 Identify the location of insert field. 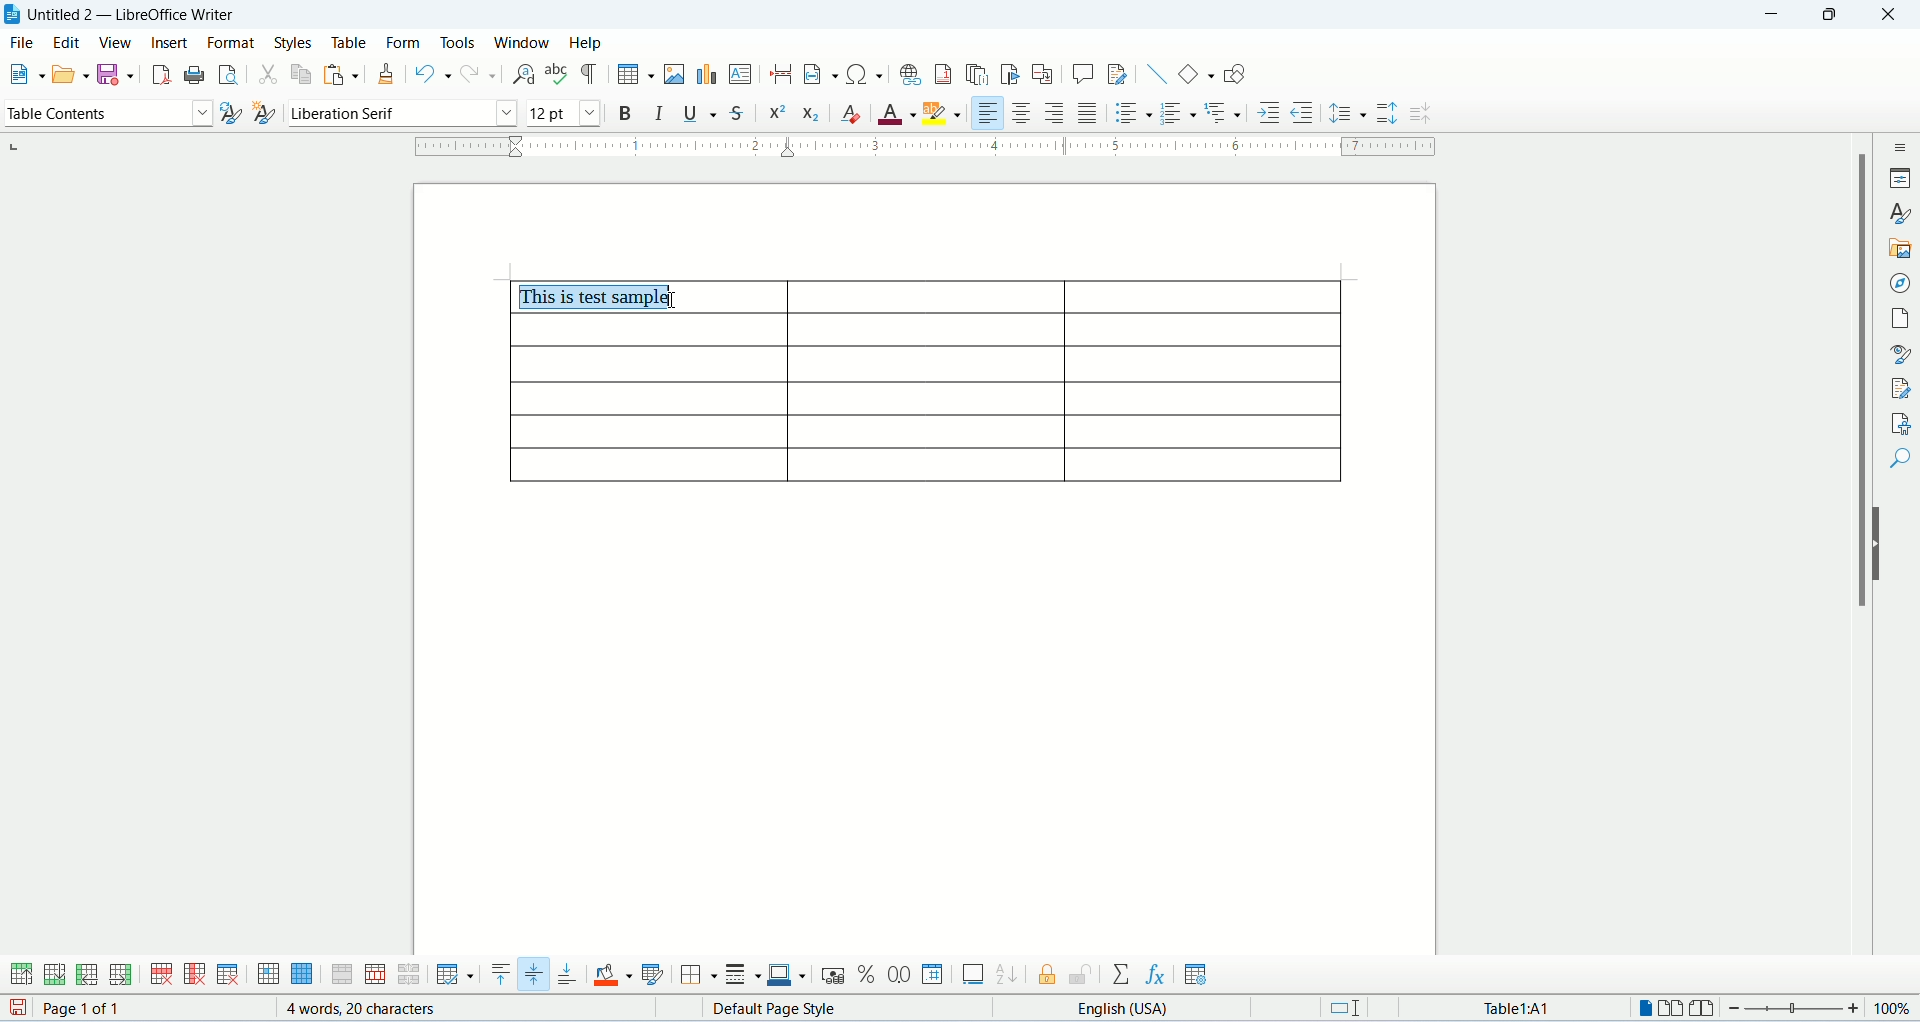
(819, 73).